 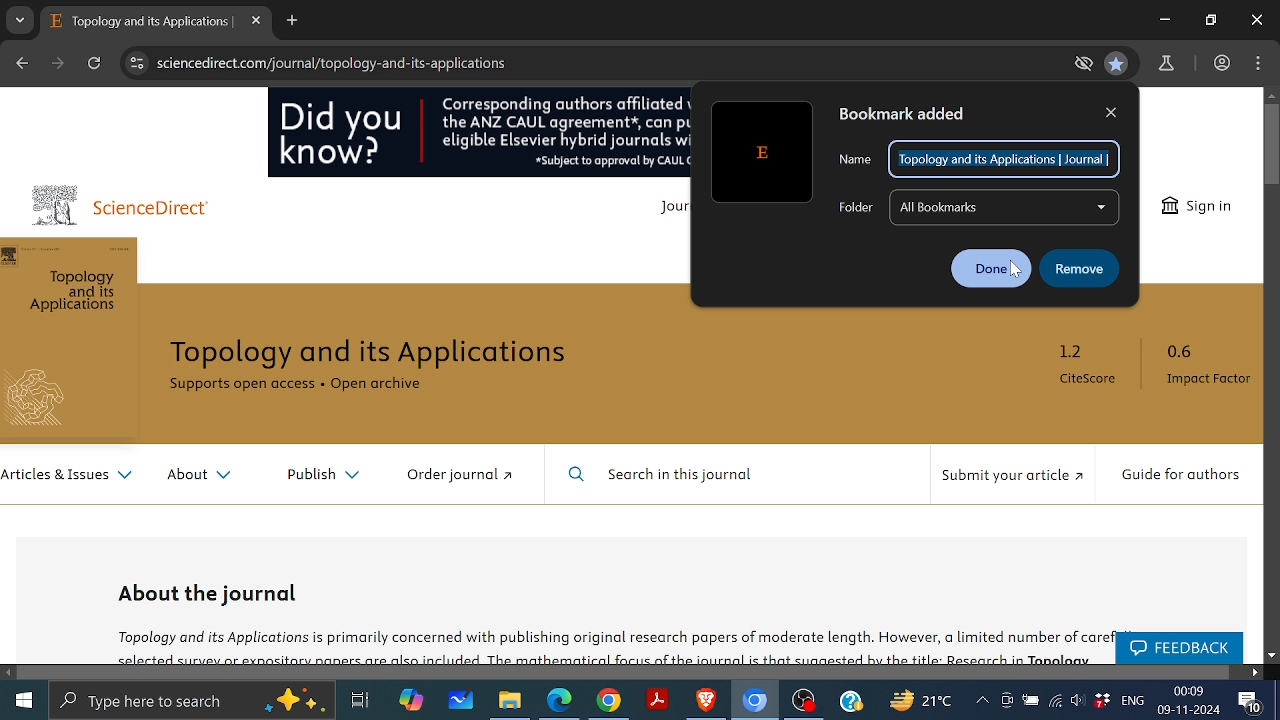 I want to click on Task View, so click(x=358, y=699).